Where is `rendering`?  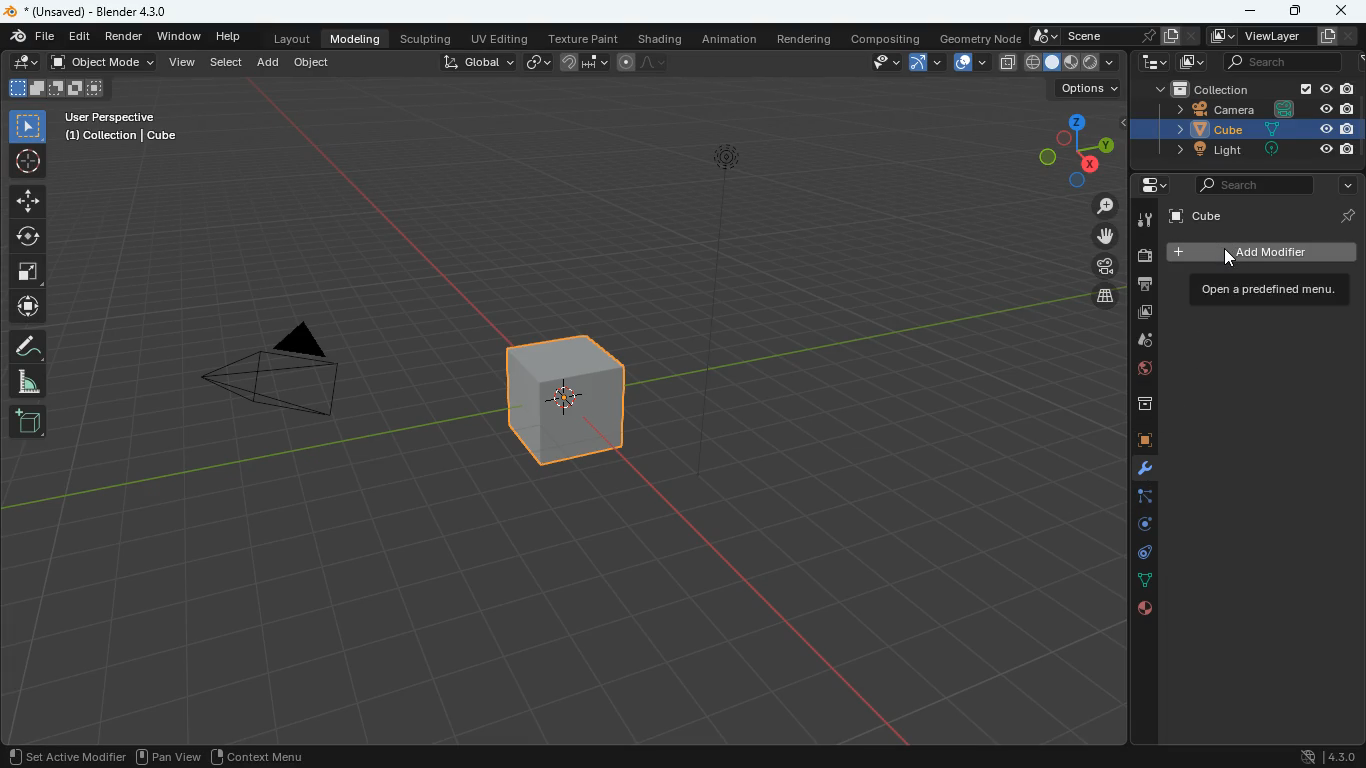
rendering is located at coordinates (804, 41).